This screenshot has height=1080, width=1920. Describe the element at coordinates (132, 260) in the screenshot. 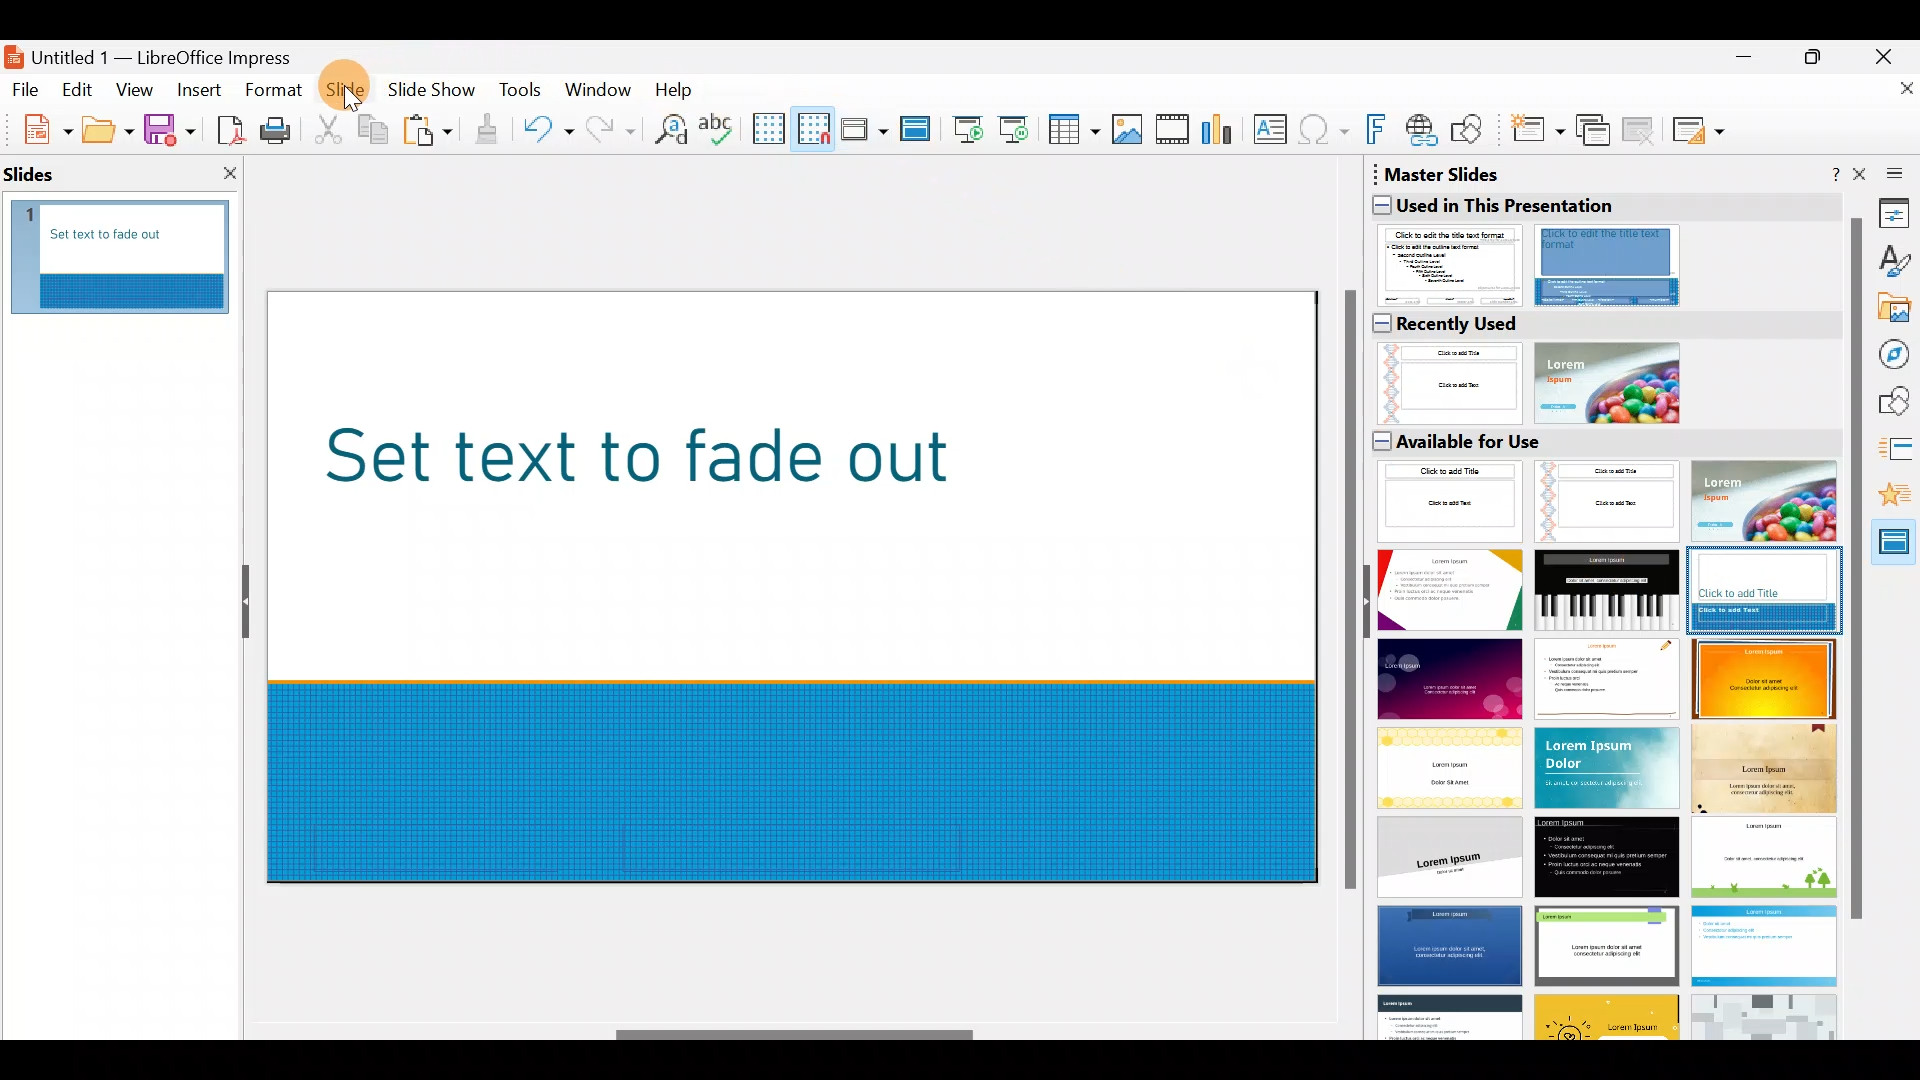

I see `Slide pane` at that location.